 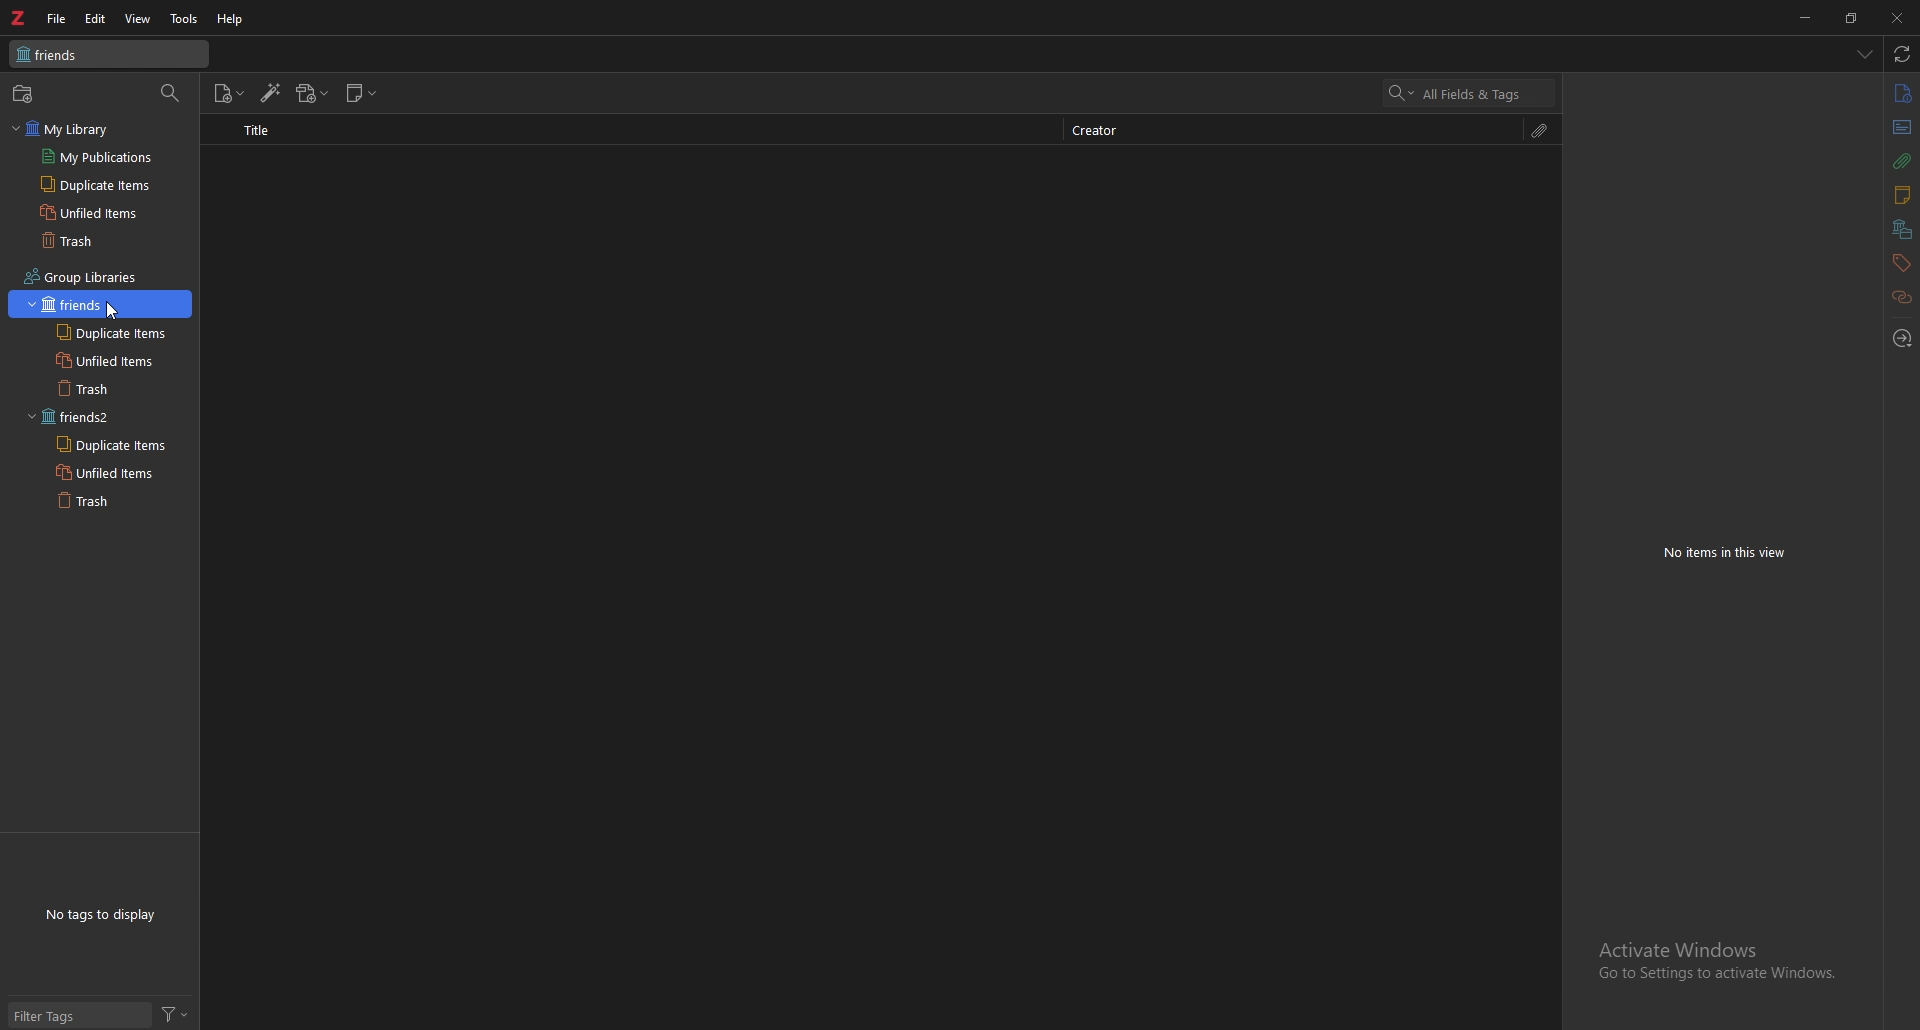 What do you see at coordinates (1900, 264) in the screenshot?
I see `tags` at bounding box center [1900, 264].